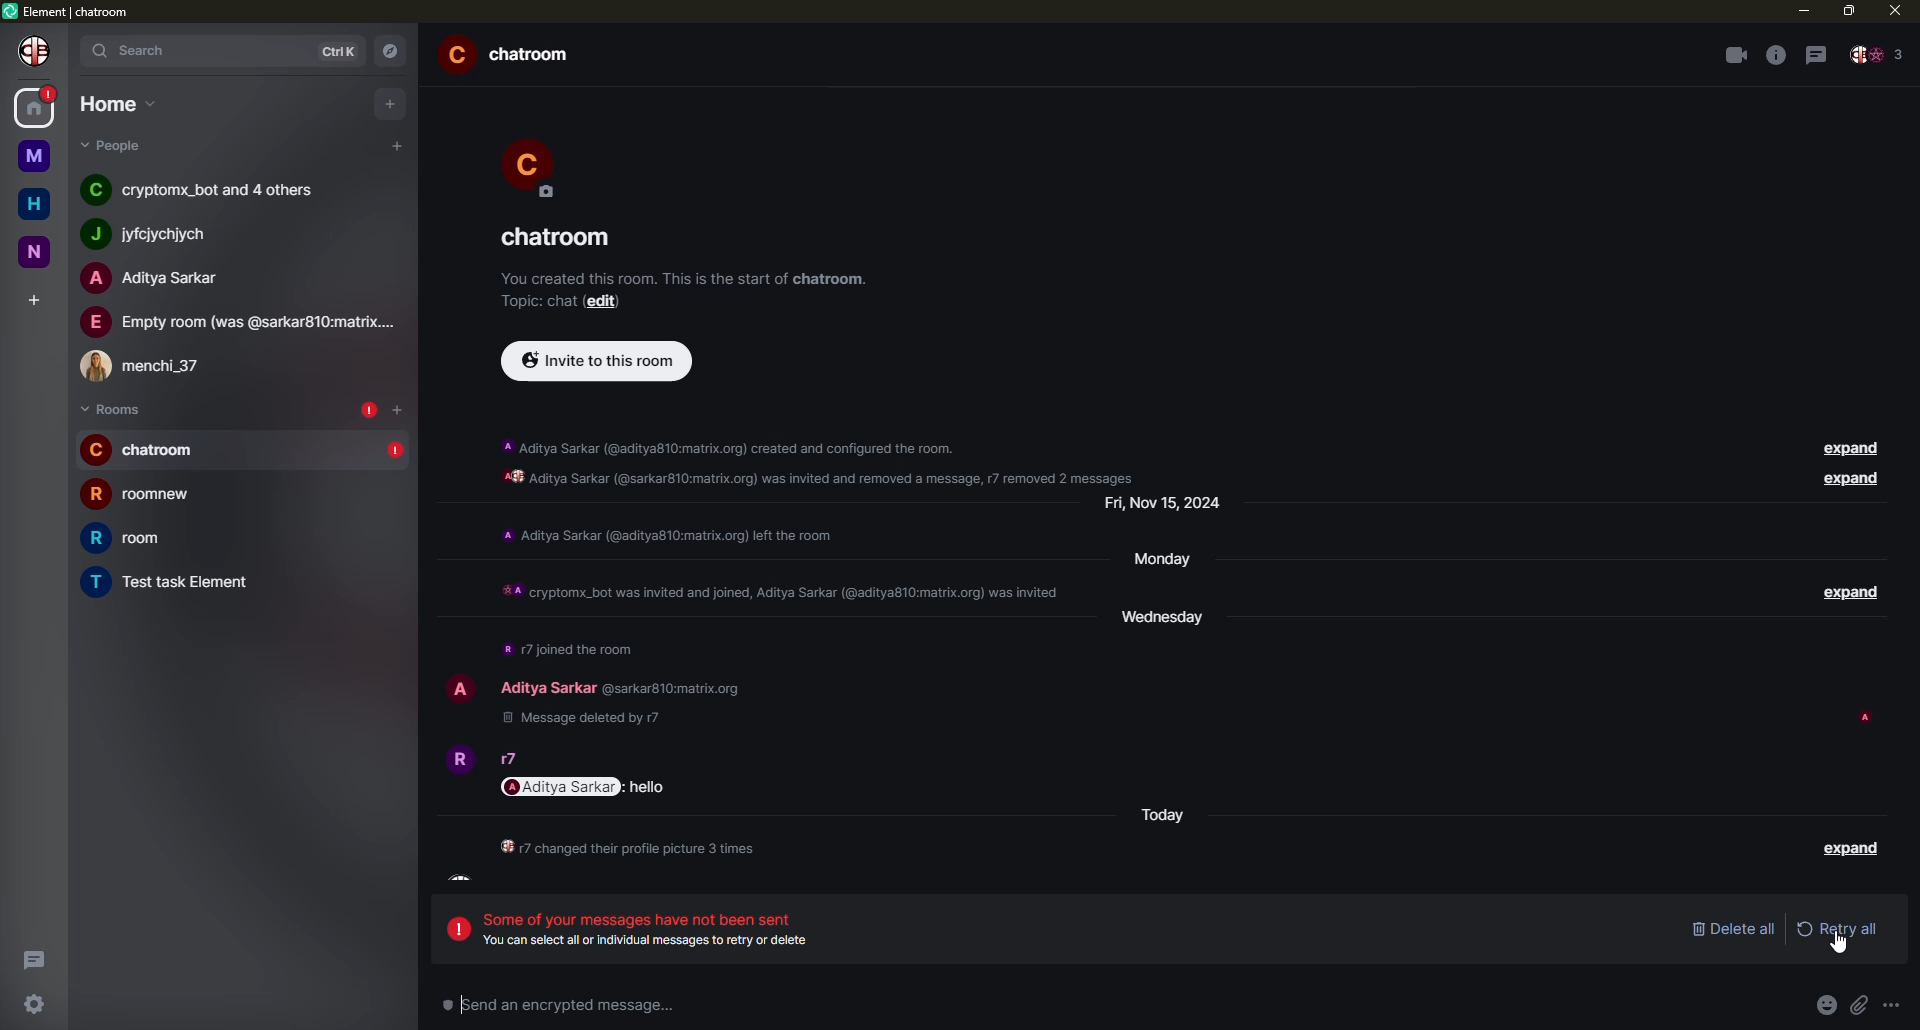  I want to click on room, so click(559, 235).